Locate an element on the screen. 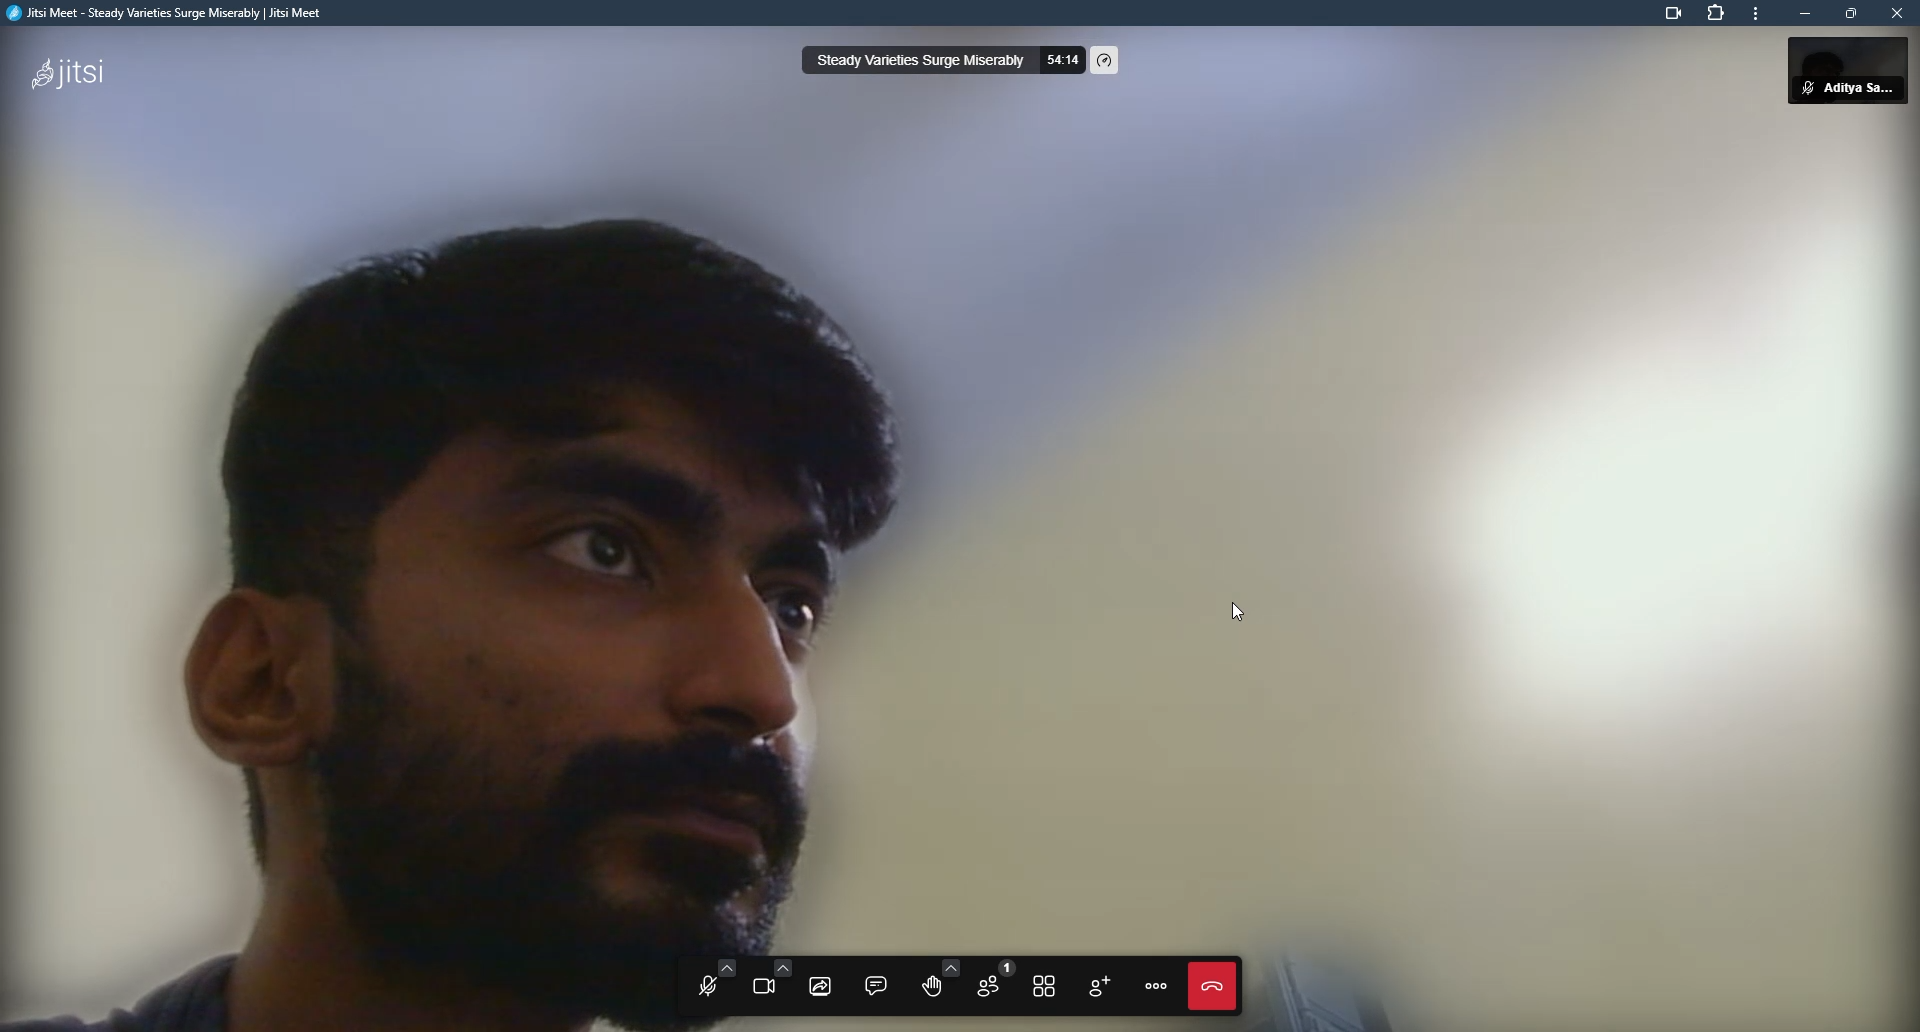 This screenshot has width=1920, height=1032. steady varieties surge miserably is located at coordinates (918, 61).